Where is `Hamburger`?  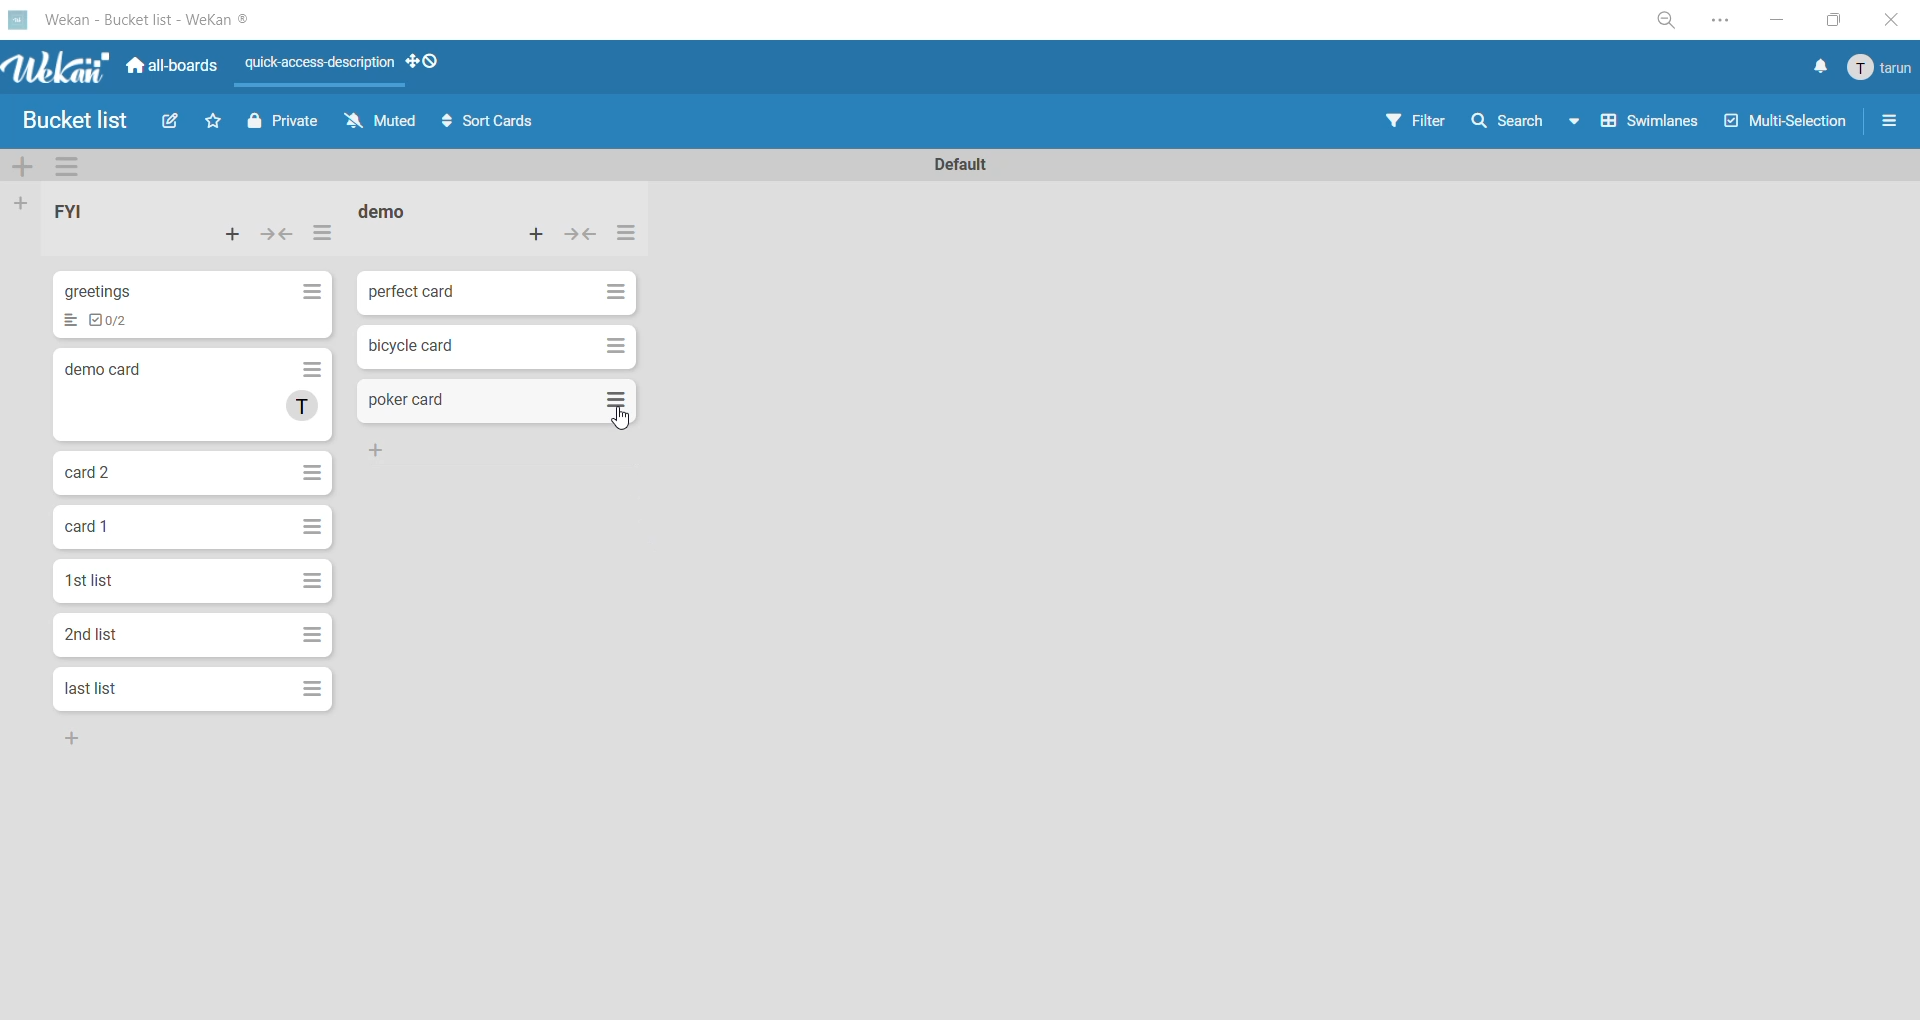 Hamburger is located at coordinates (315, 580).